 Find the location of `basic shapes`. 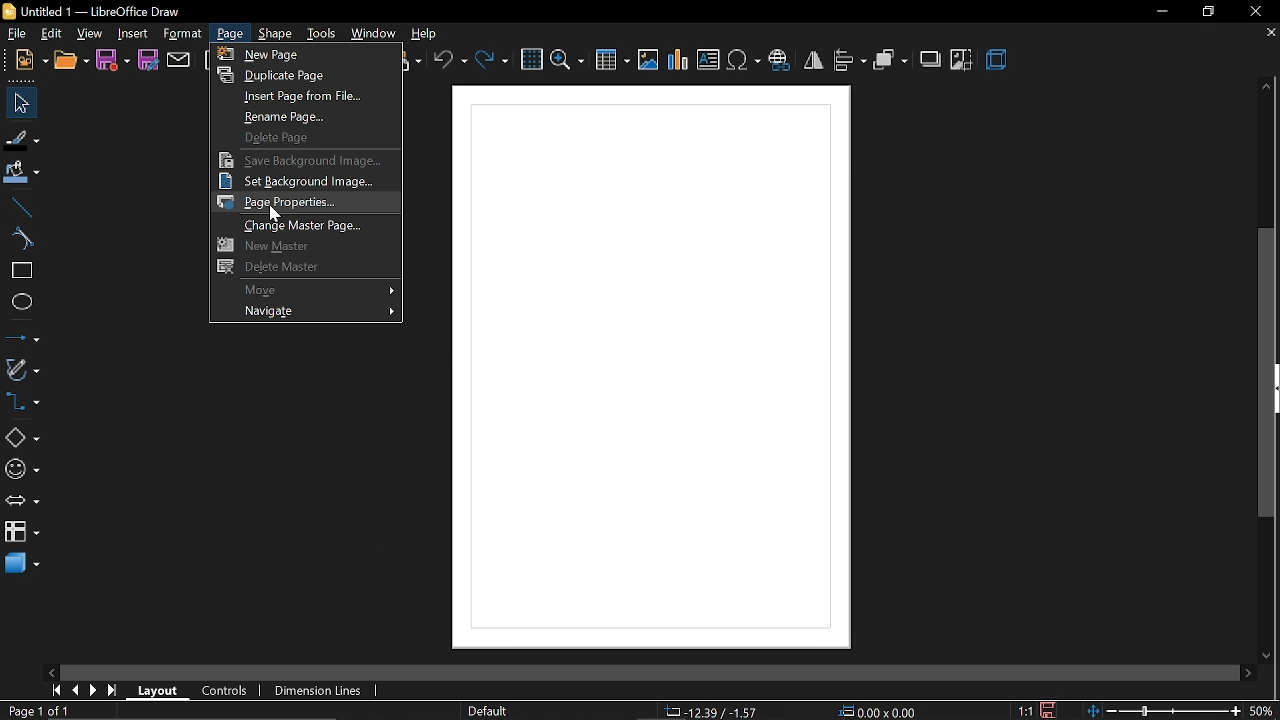

basic shapes is located at coordinates (22, 439).